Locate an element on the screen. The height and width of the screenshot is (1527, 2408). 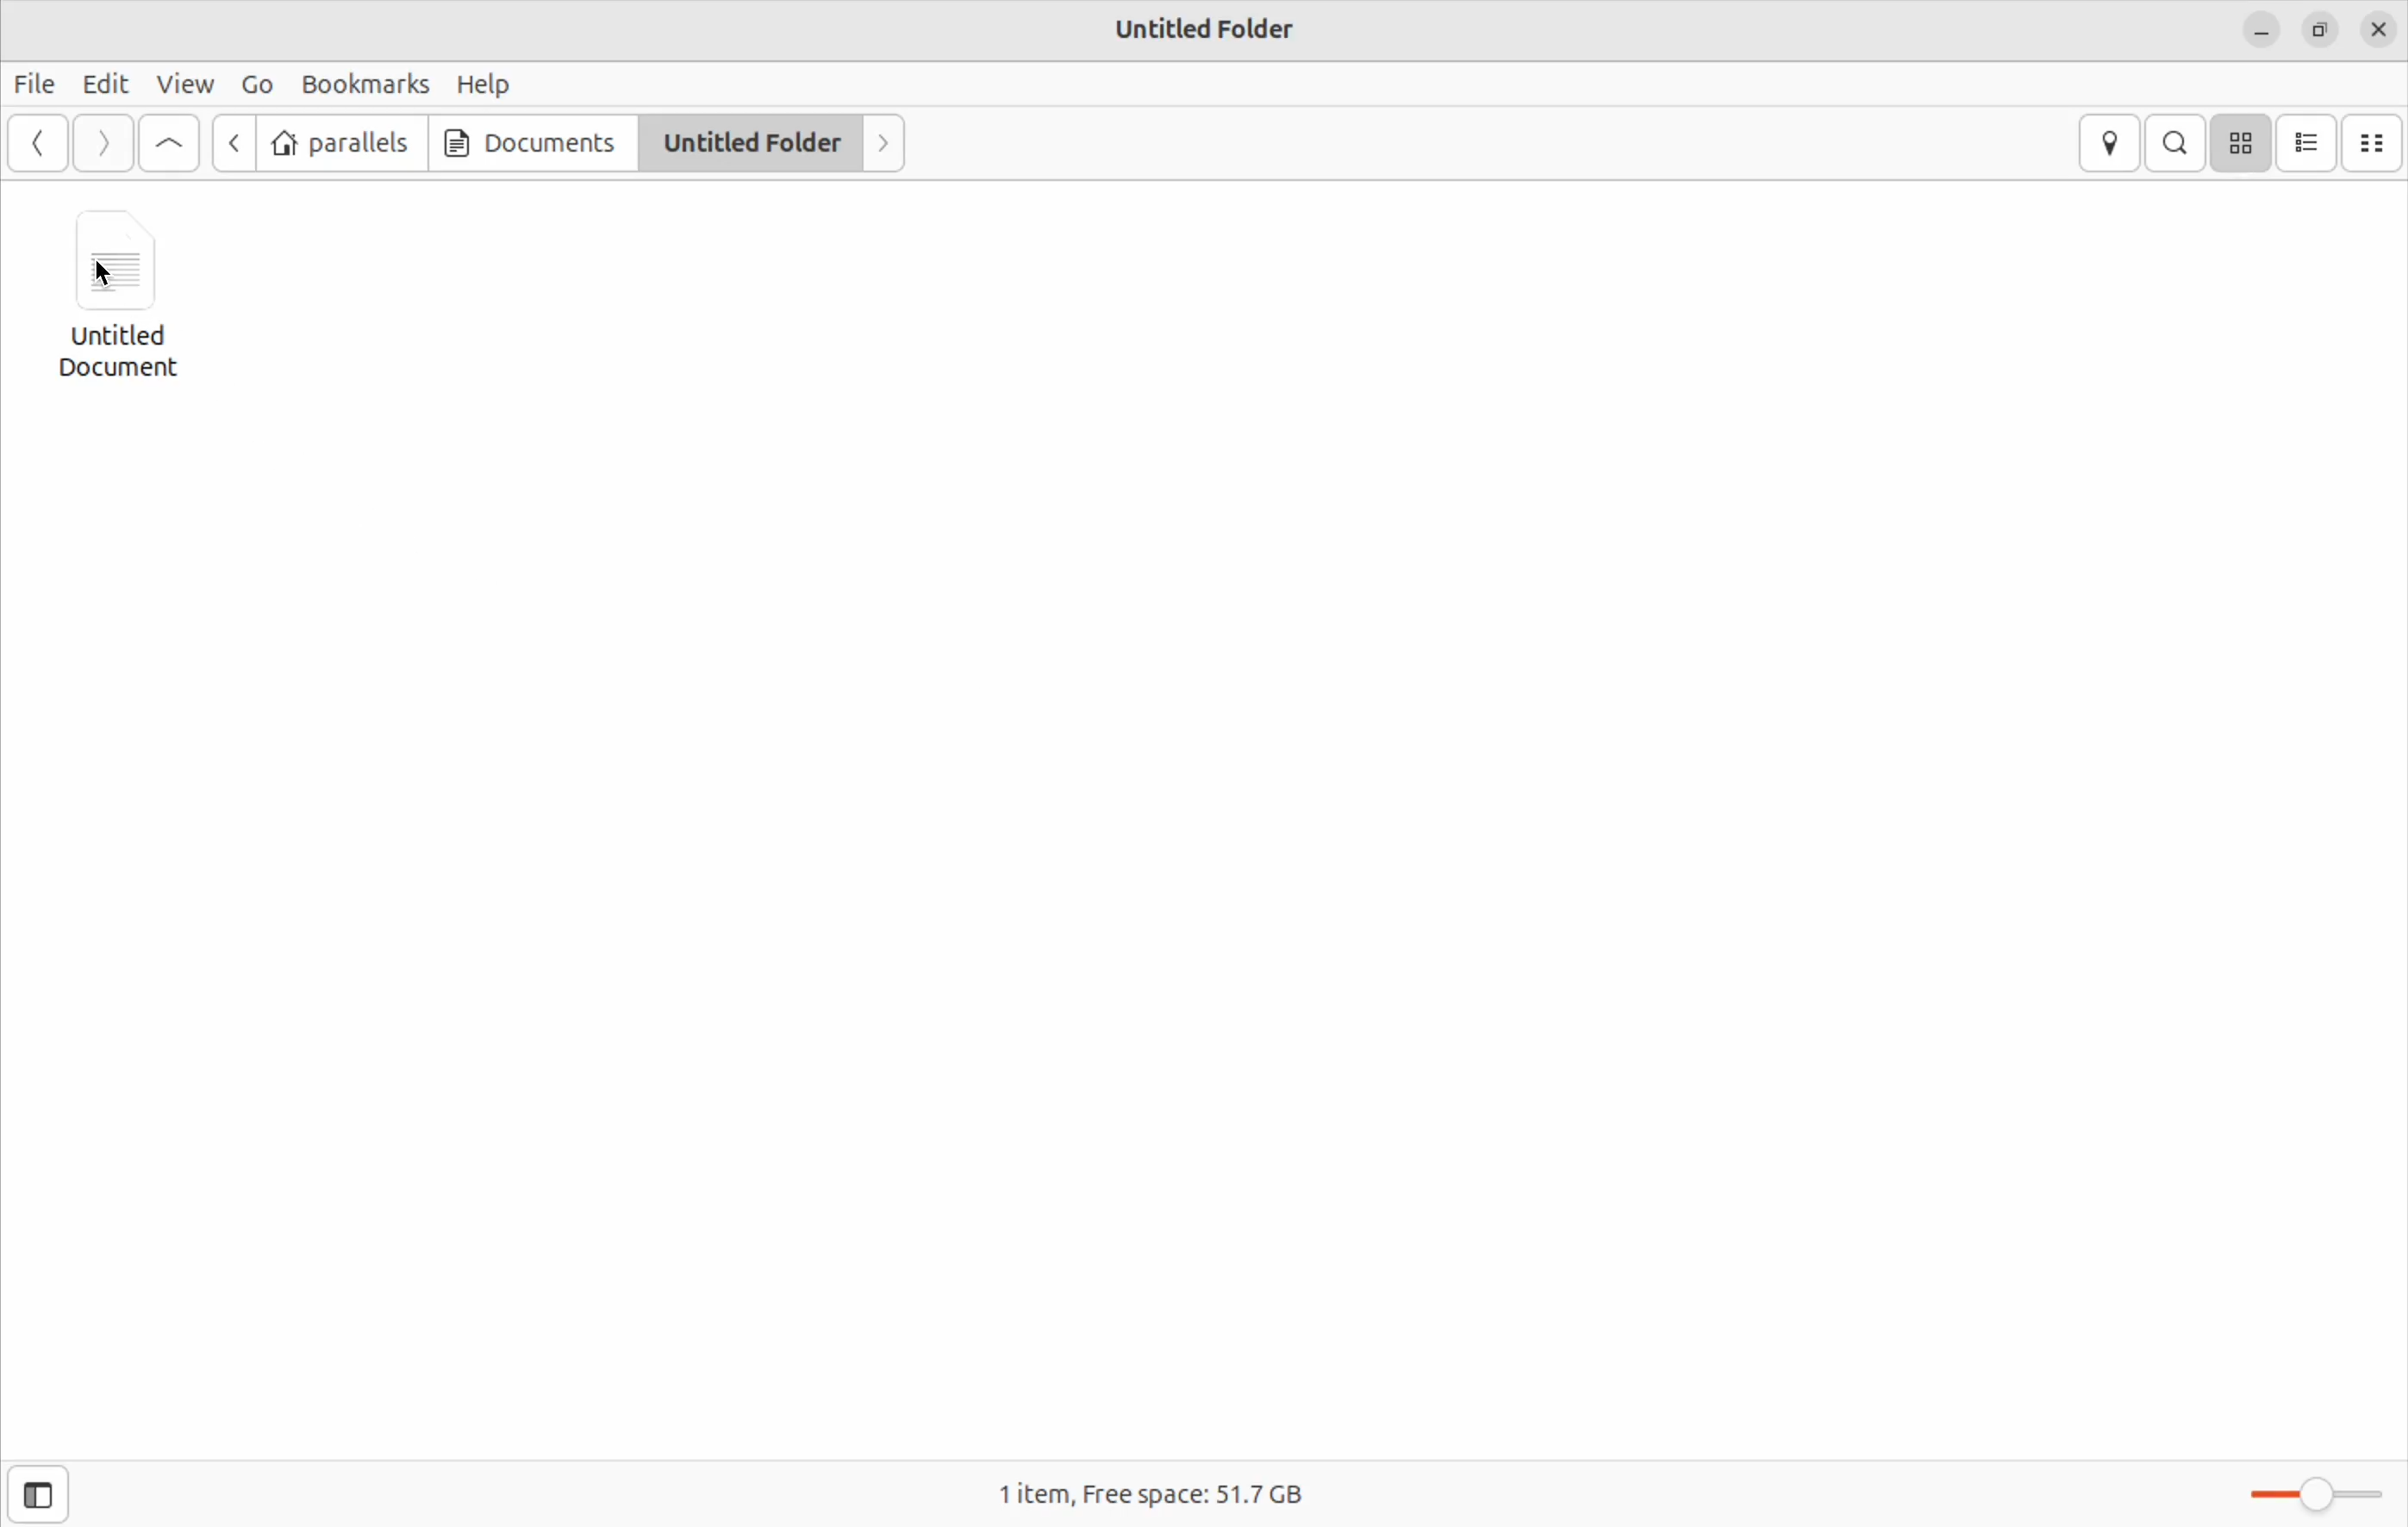
File is located at coordinates (37, 84).